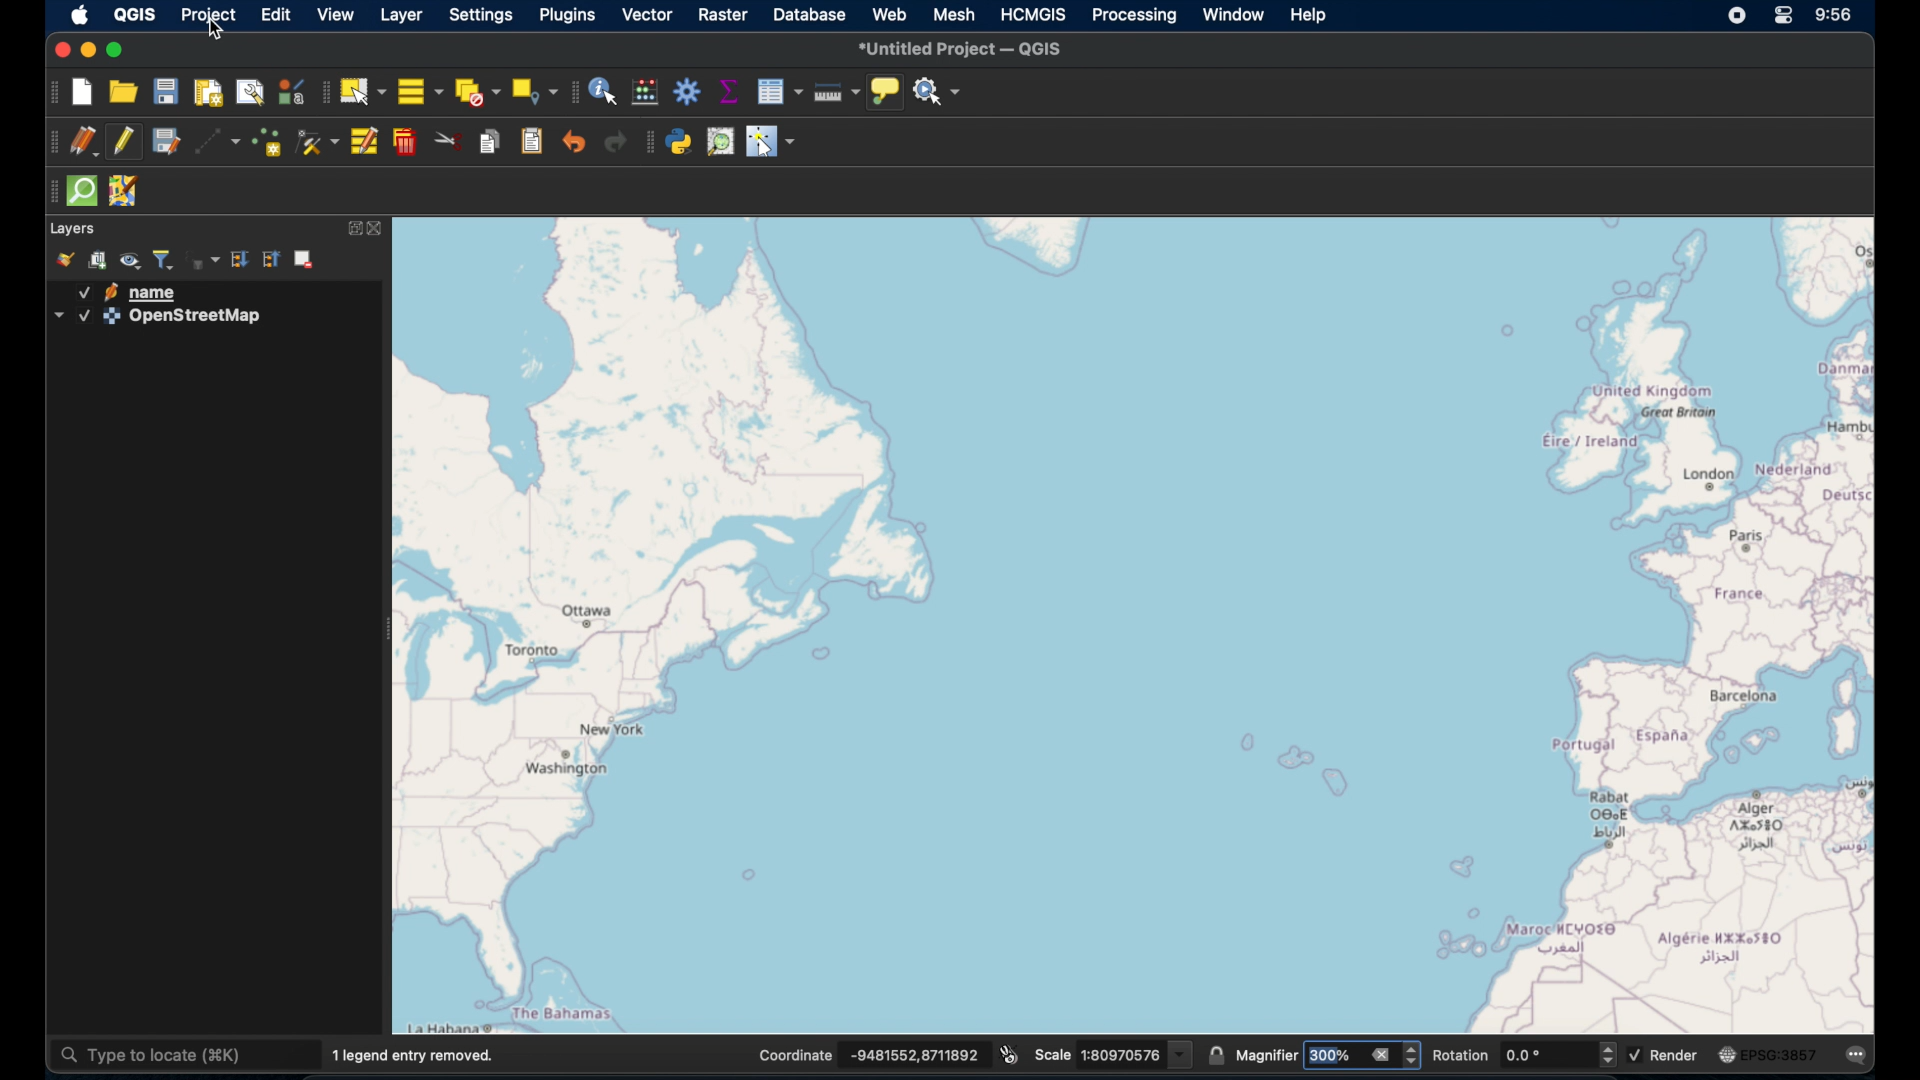 This screenshot has width=1920, height=1080. What do you see at coordinates (401, 16) in the screenshot?
I see `layer` at bounding box center [401, 16].